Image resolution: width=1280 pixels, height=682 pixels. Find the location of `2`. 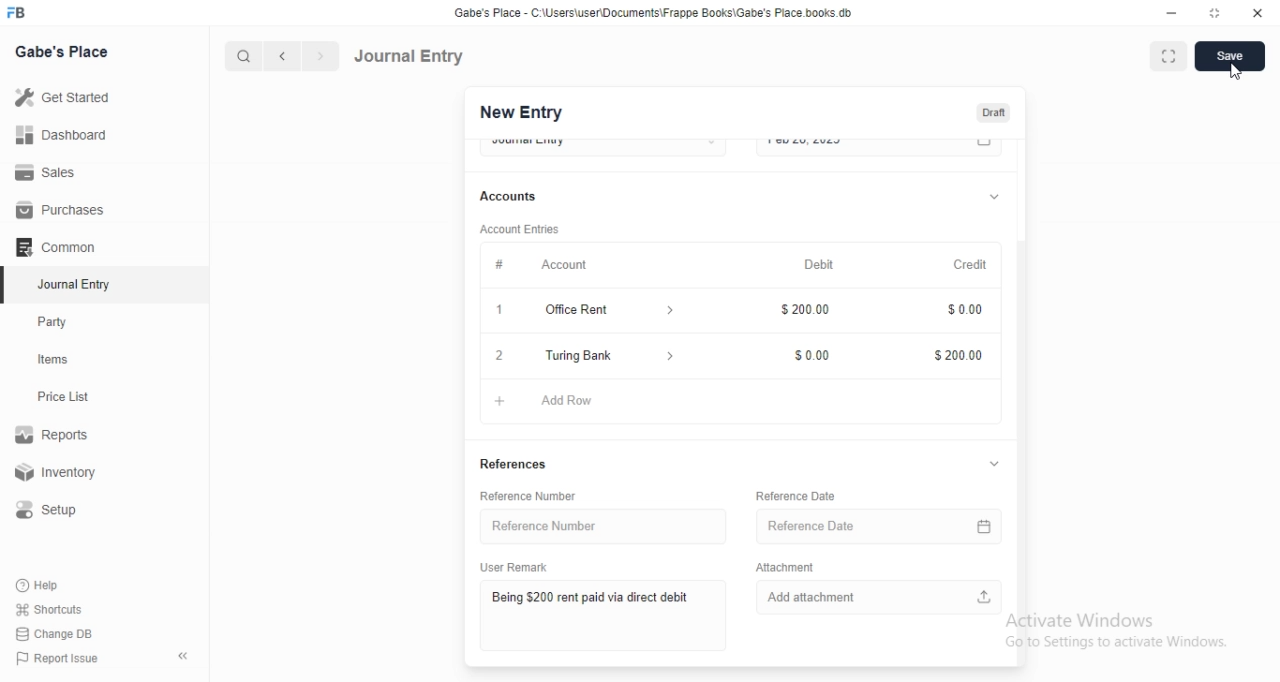

2 is located at coordinates (496, 356).